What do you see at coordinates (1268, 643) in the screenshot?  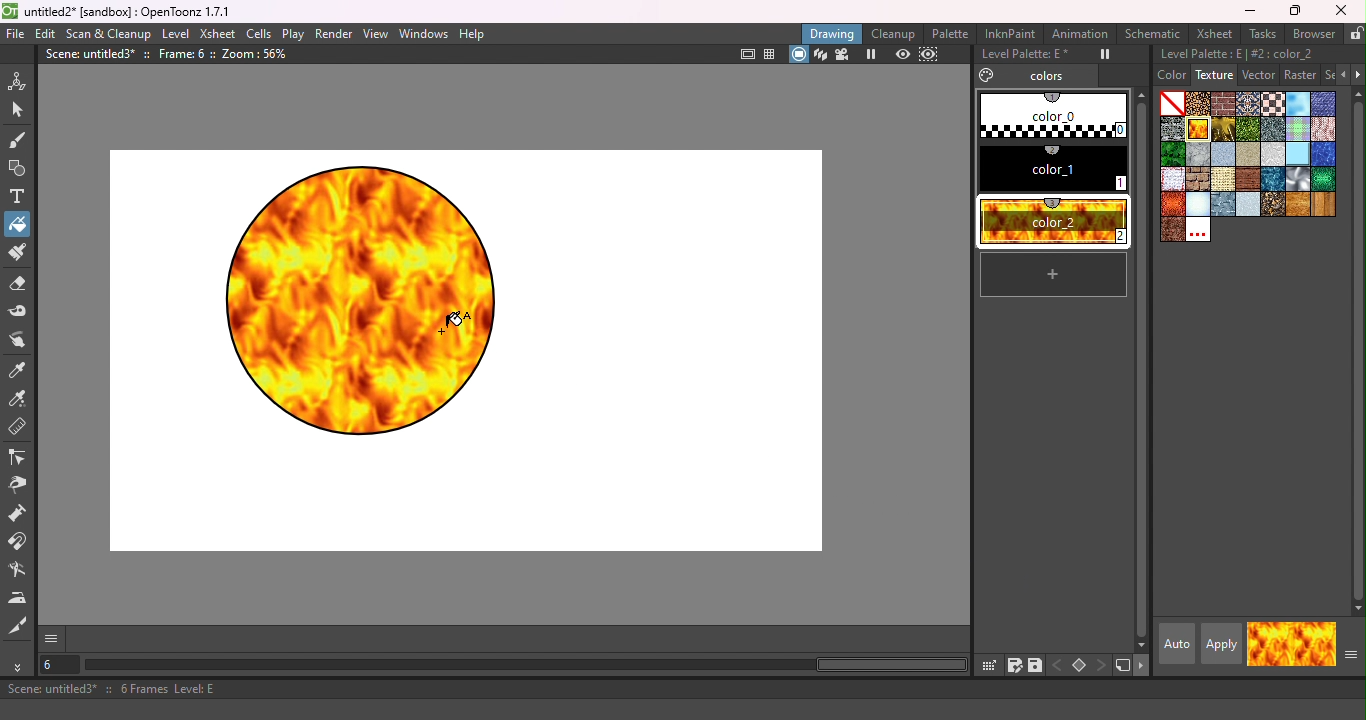 I see `current style` at bounding box center [1268, 643].